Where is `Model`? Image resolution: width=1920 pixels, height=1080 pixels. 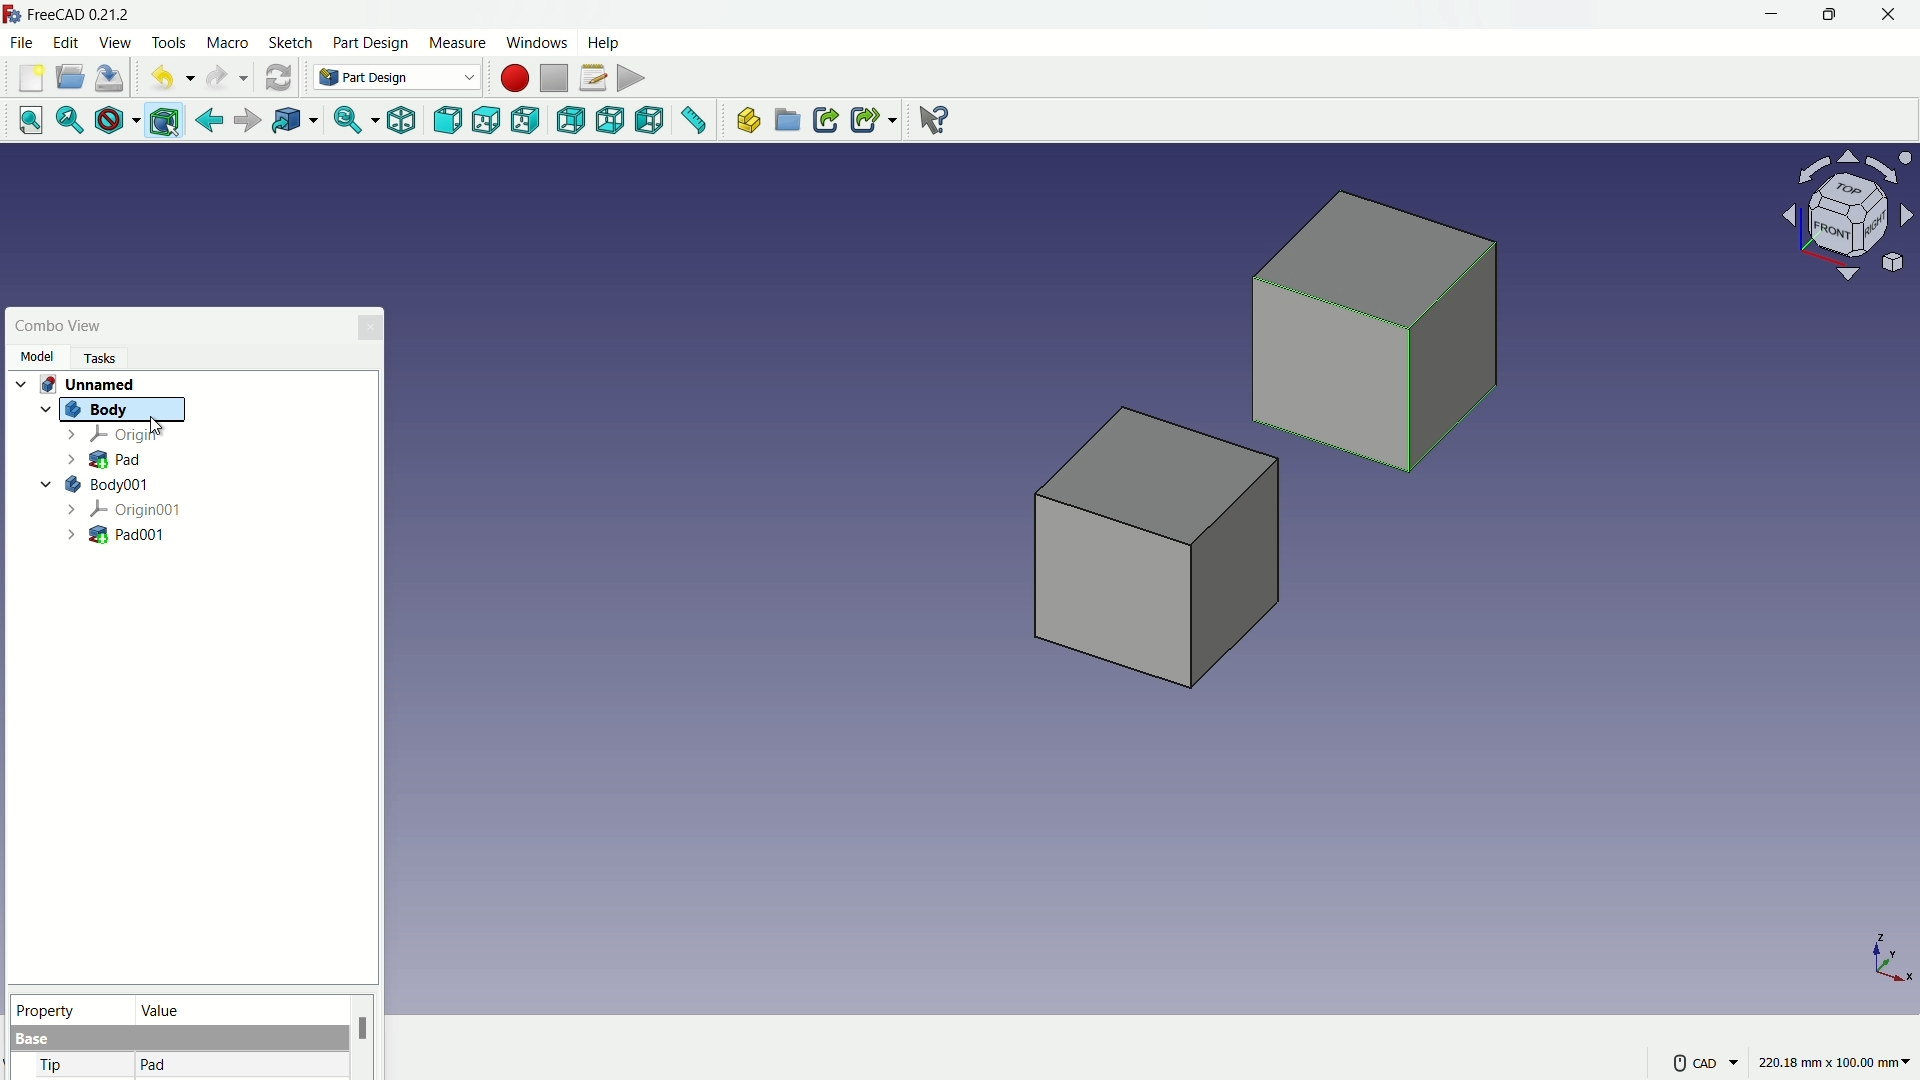
Model is located at coordinates (35, 356).